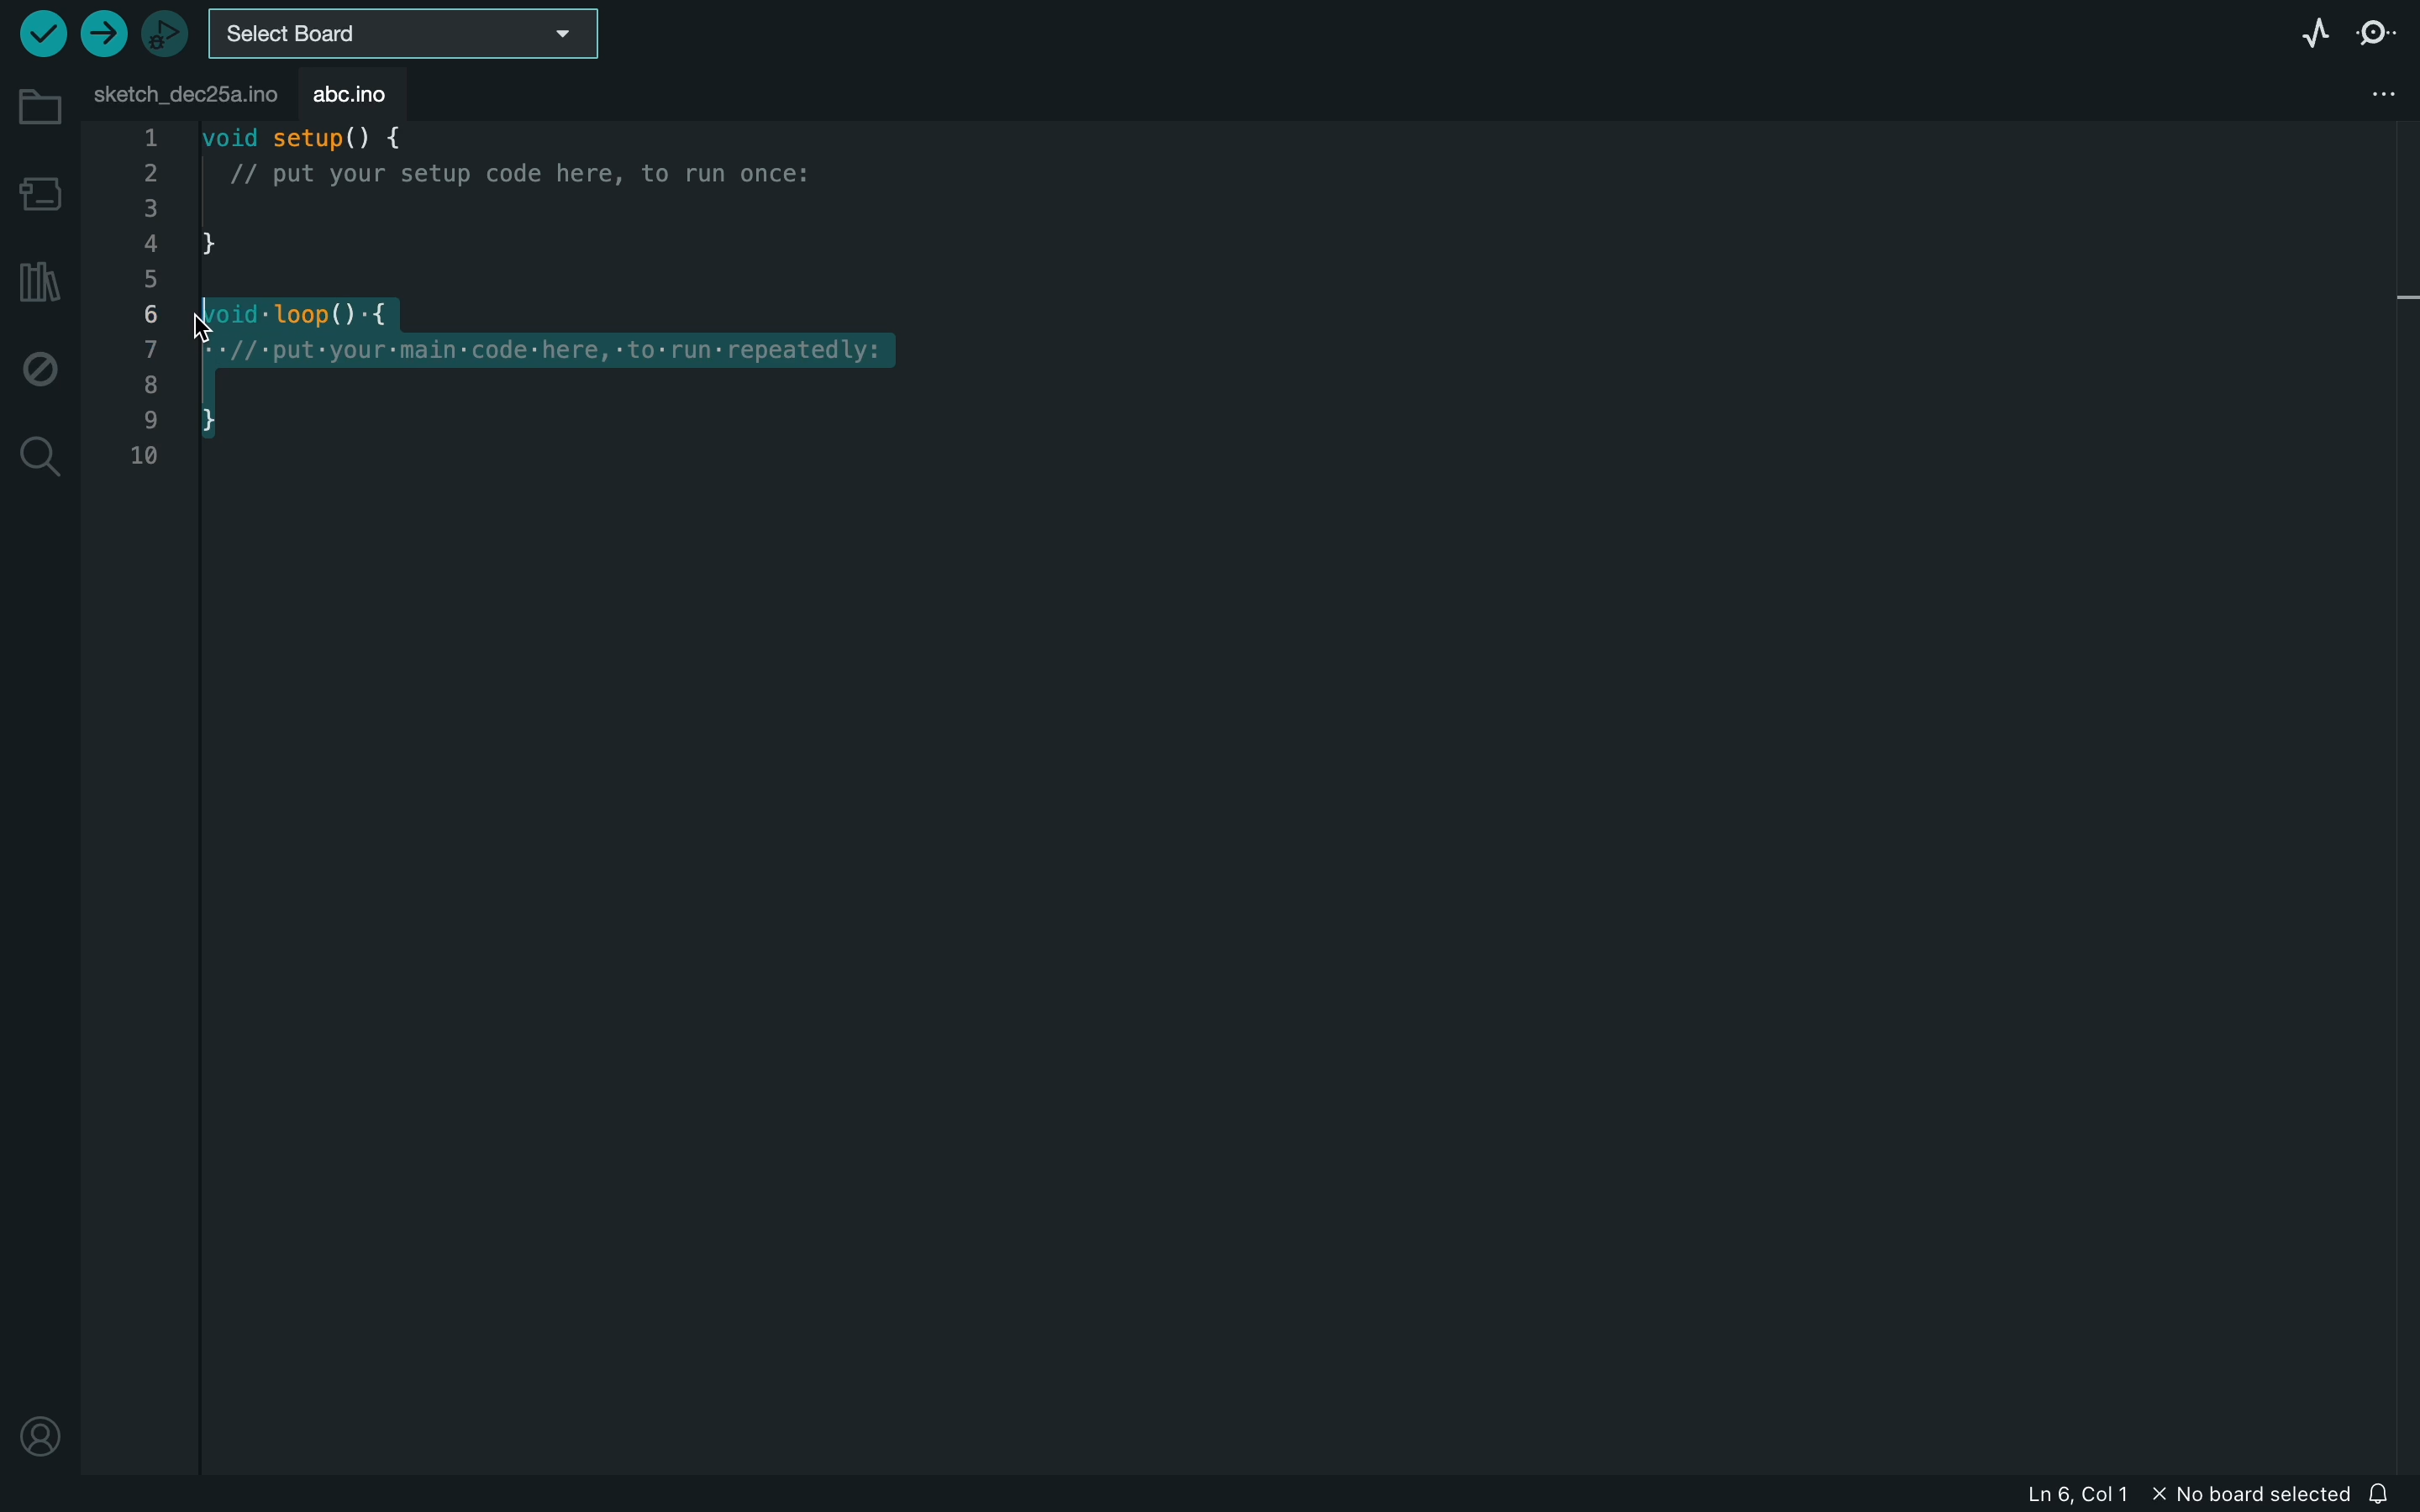  What do you see at coordinates (2166, 1495) in the screenshot?
I see `file  information` at bounding box center [2166, 1495].